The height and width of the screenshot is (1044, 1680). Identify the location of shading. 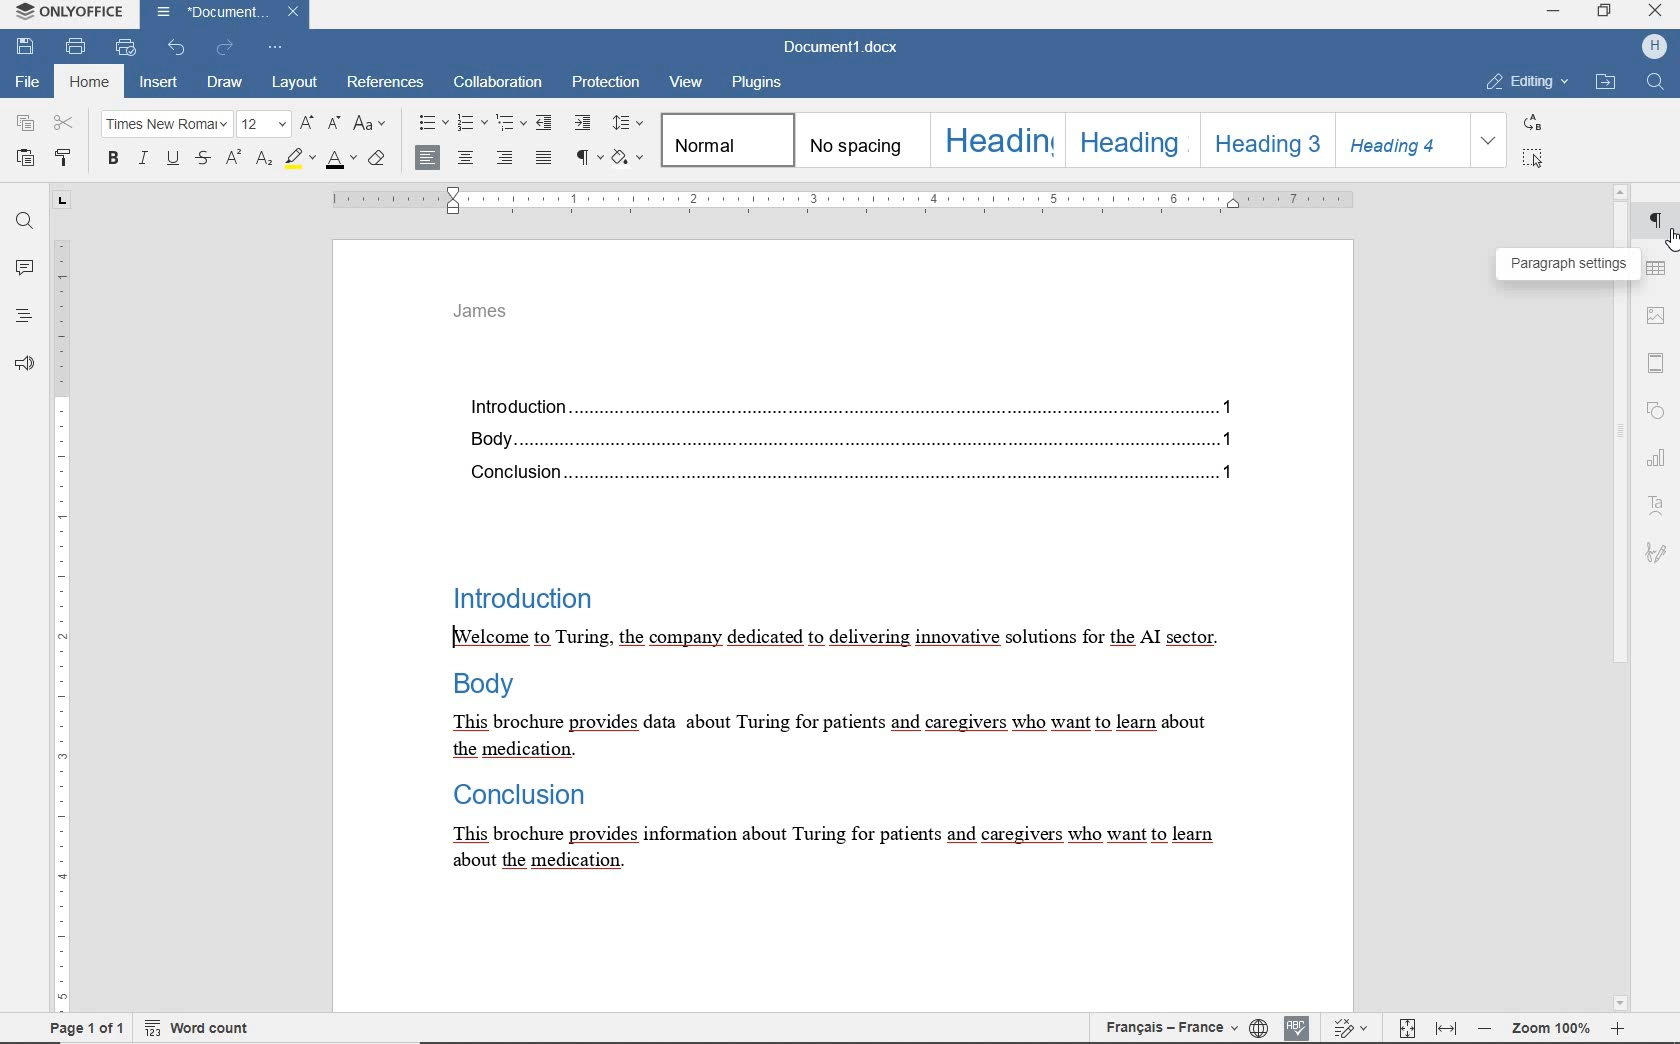
(628, 157).